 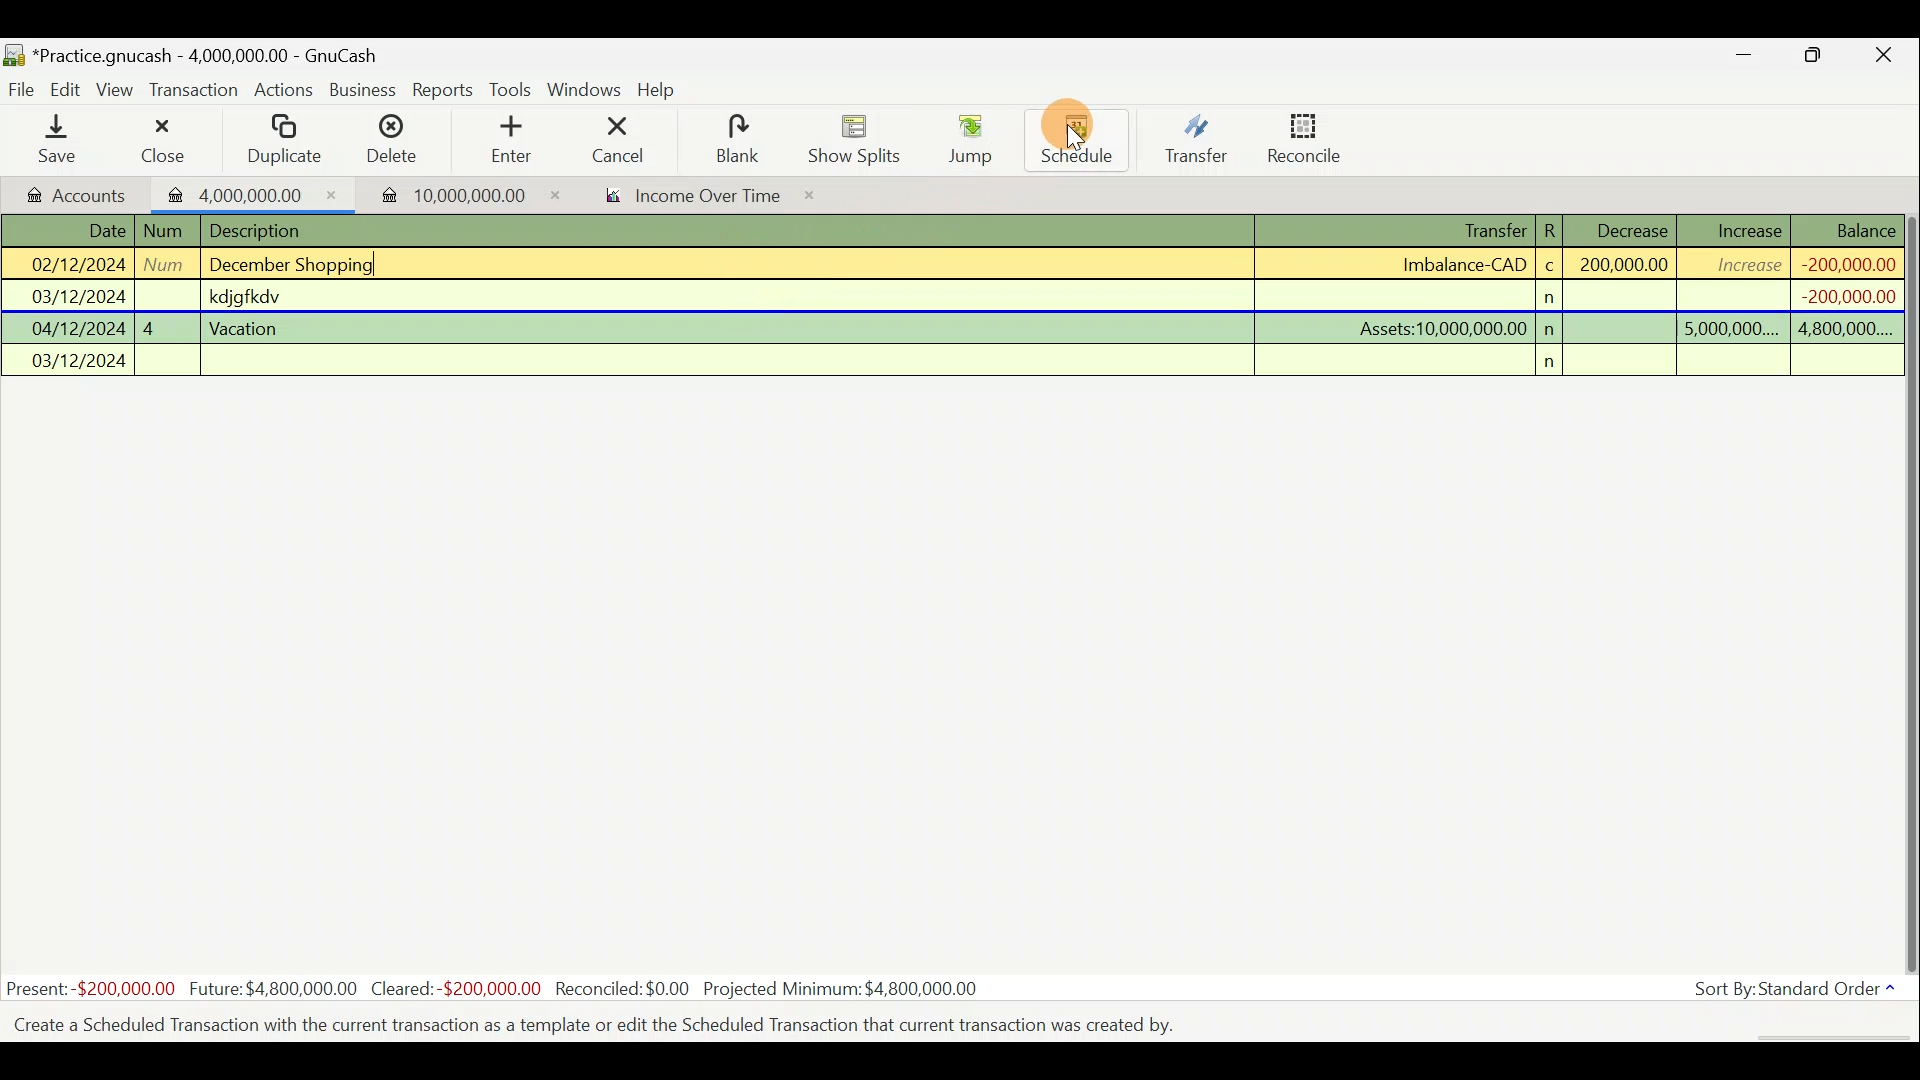 What do you see at coordinates (364, 91) in the screenshot?
I see `Business` at bounding box center [364, 91].